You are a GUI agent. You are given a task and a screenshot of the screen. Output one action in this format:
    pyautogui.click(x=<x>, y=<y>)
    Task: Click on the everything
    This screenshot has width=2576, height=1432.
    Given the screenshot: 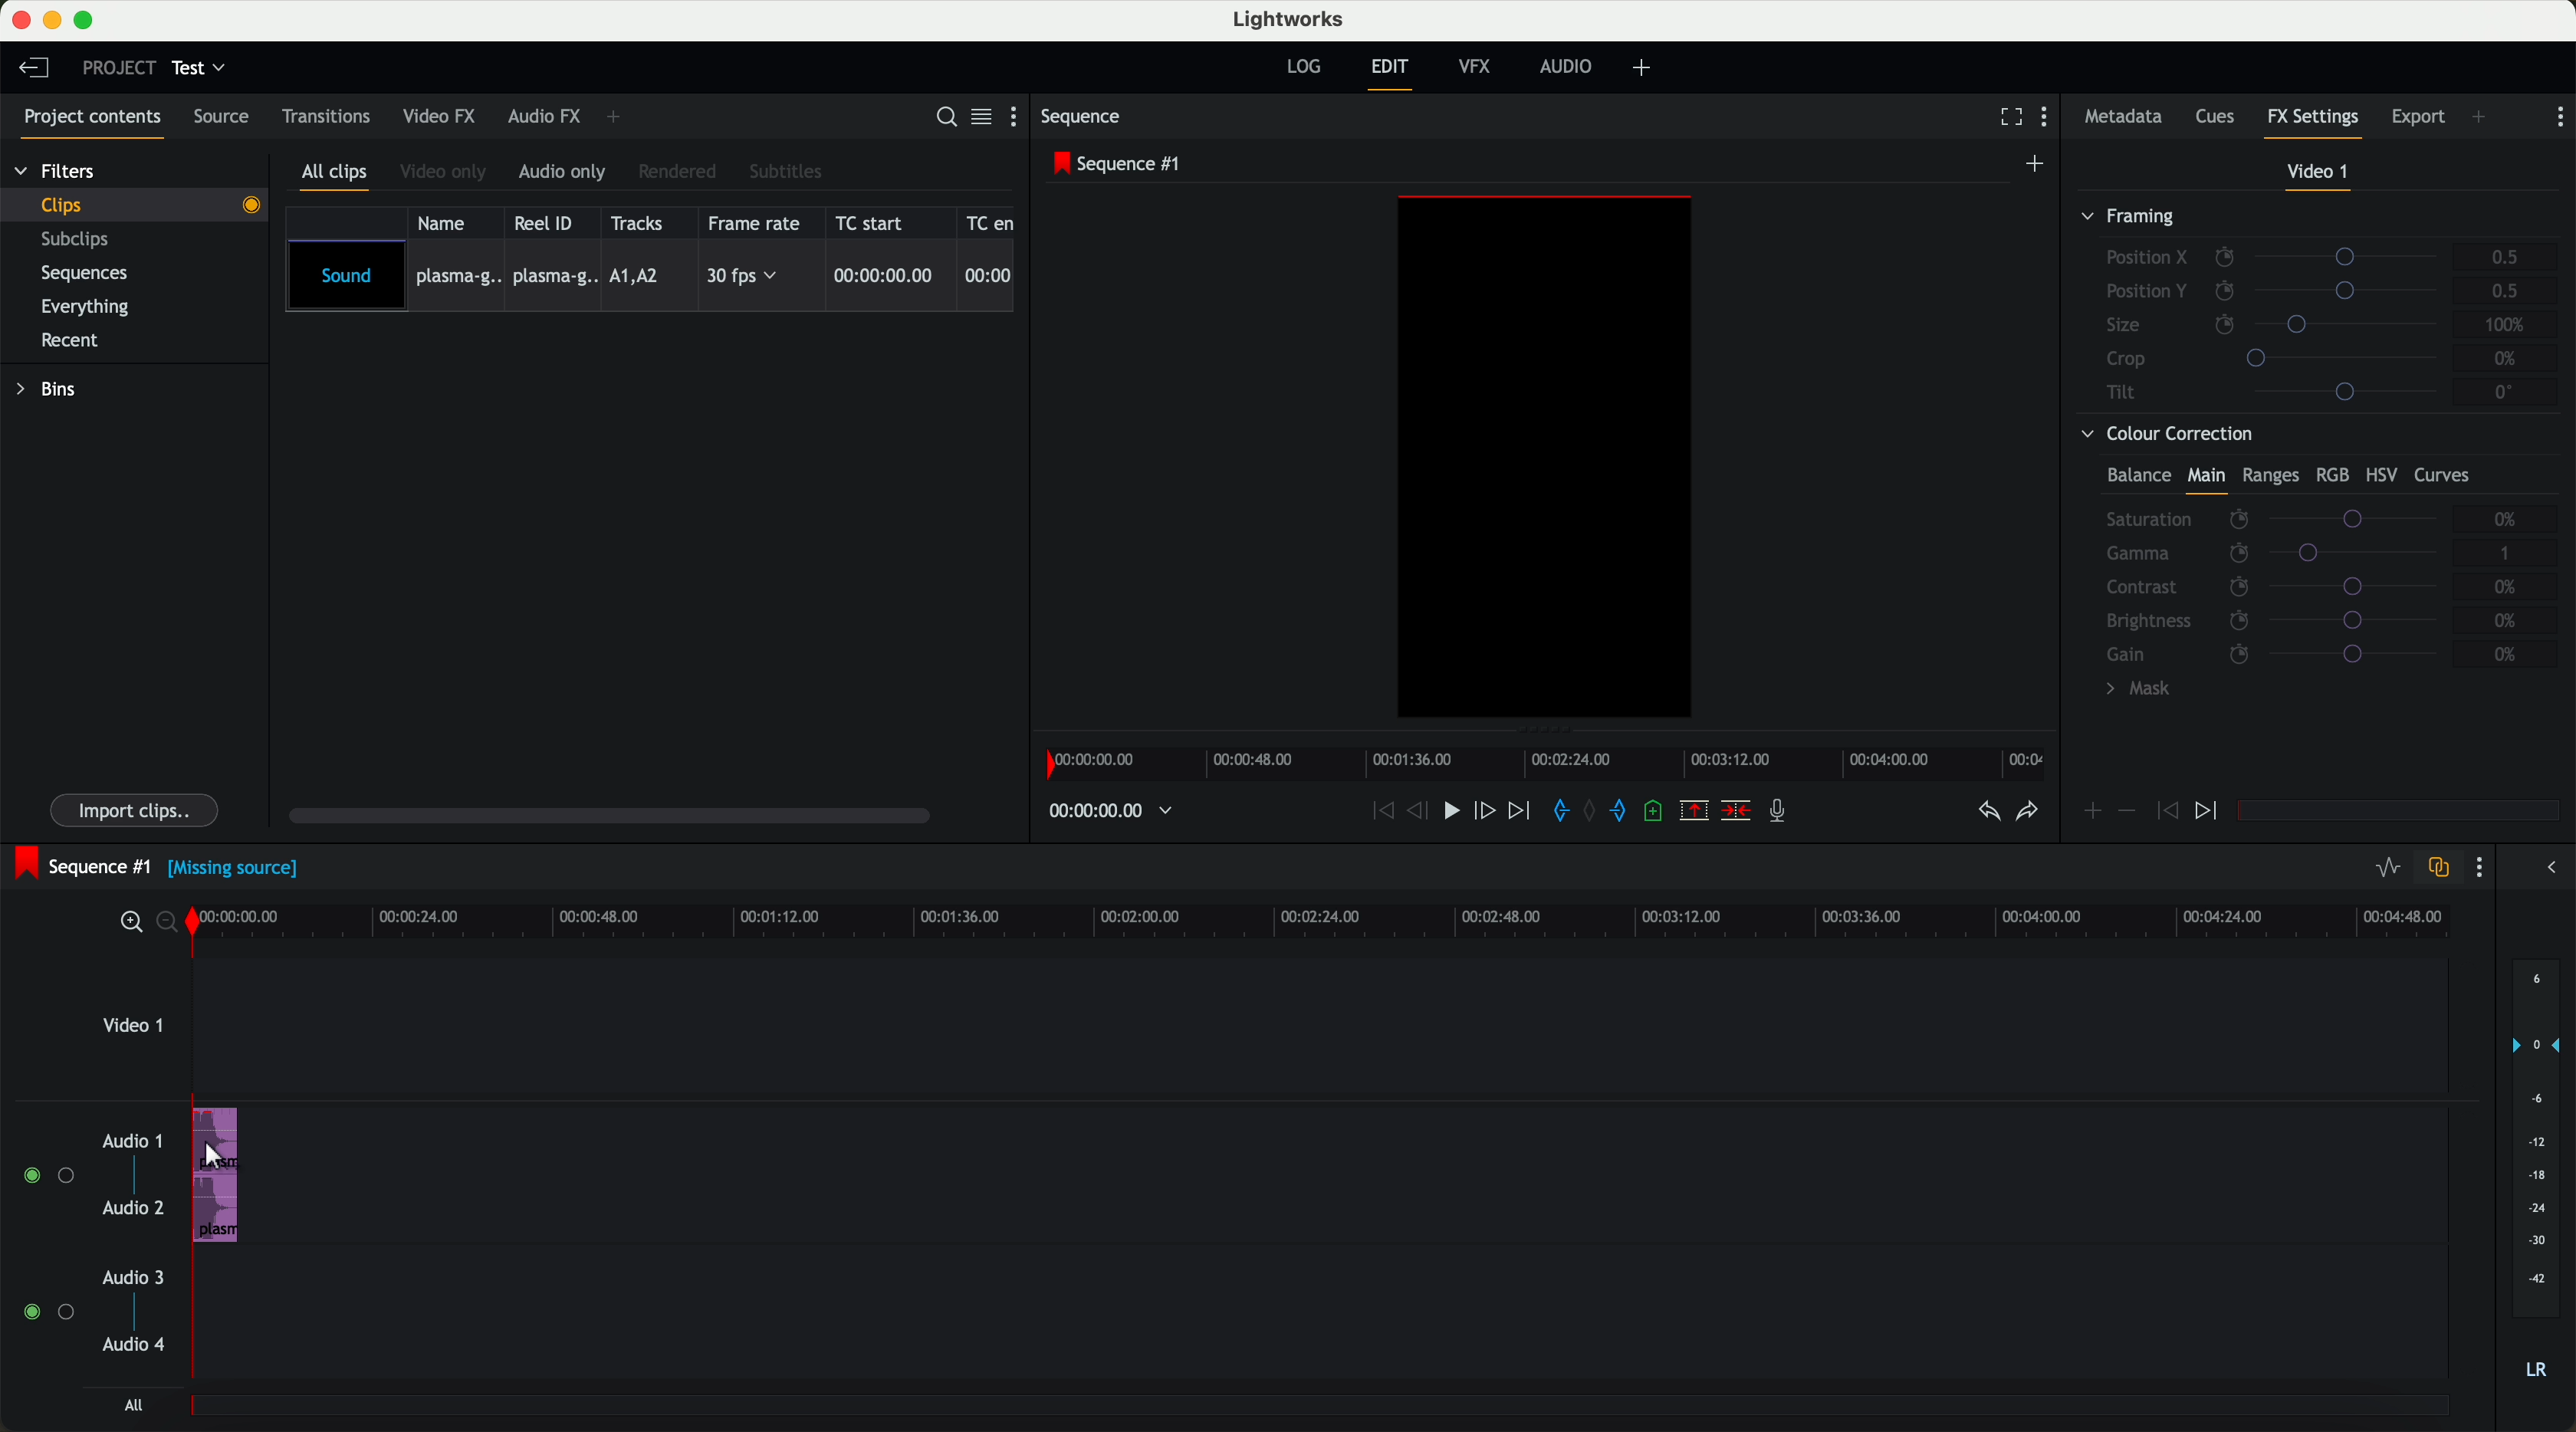 What is the action you would take?
    pyautogui.click(x=96, y=305)
    